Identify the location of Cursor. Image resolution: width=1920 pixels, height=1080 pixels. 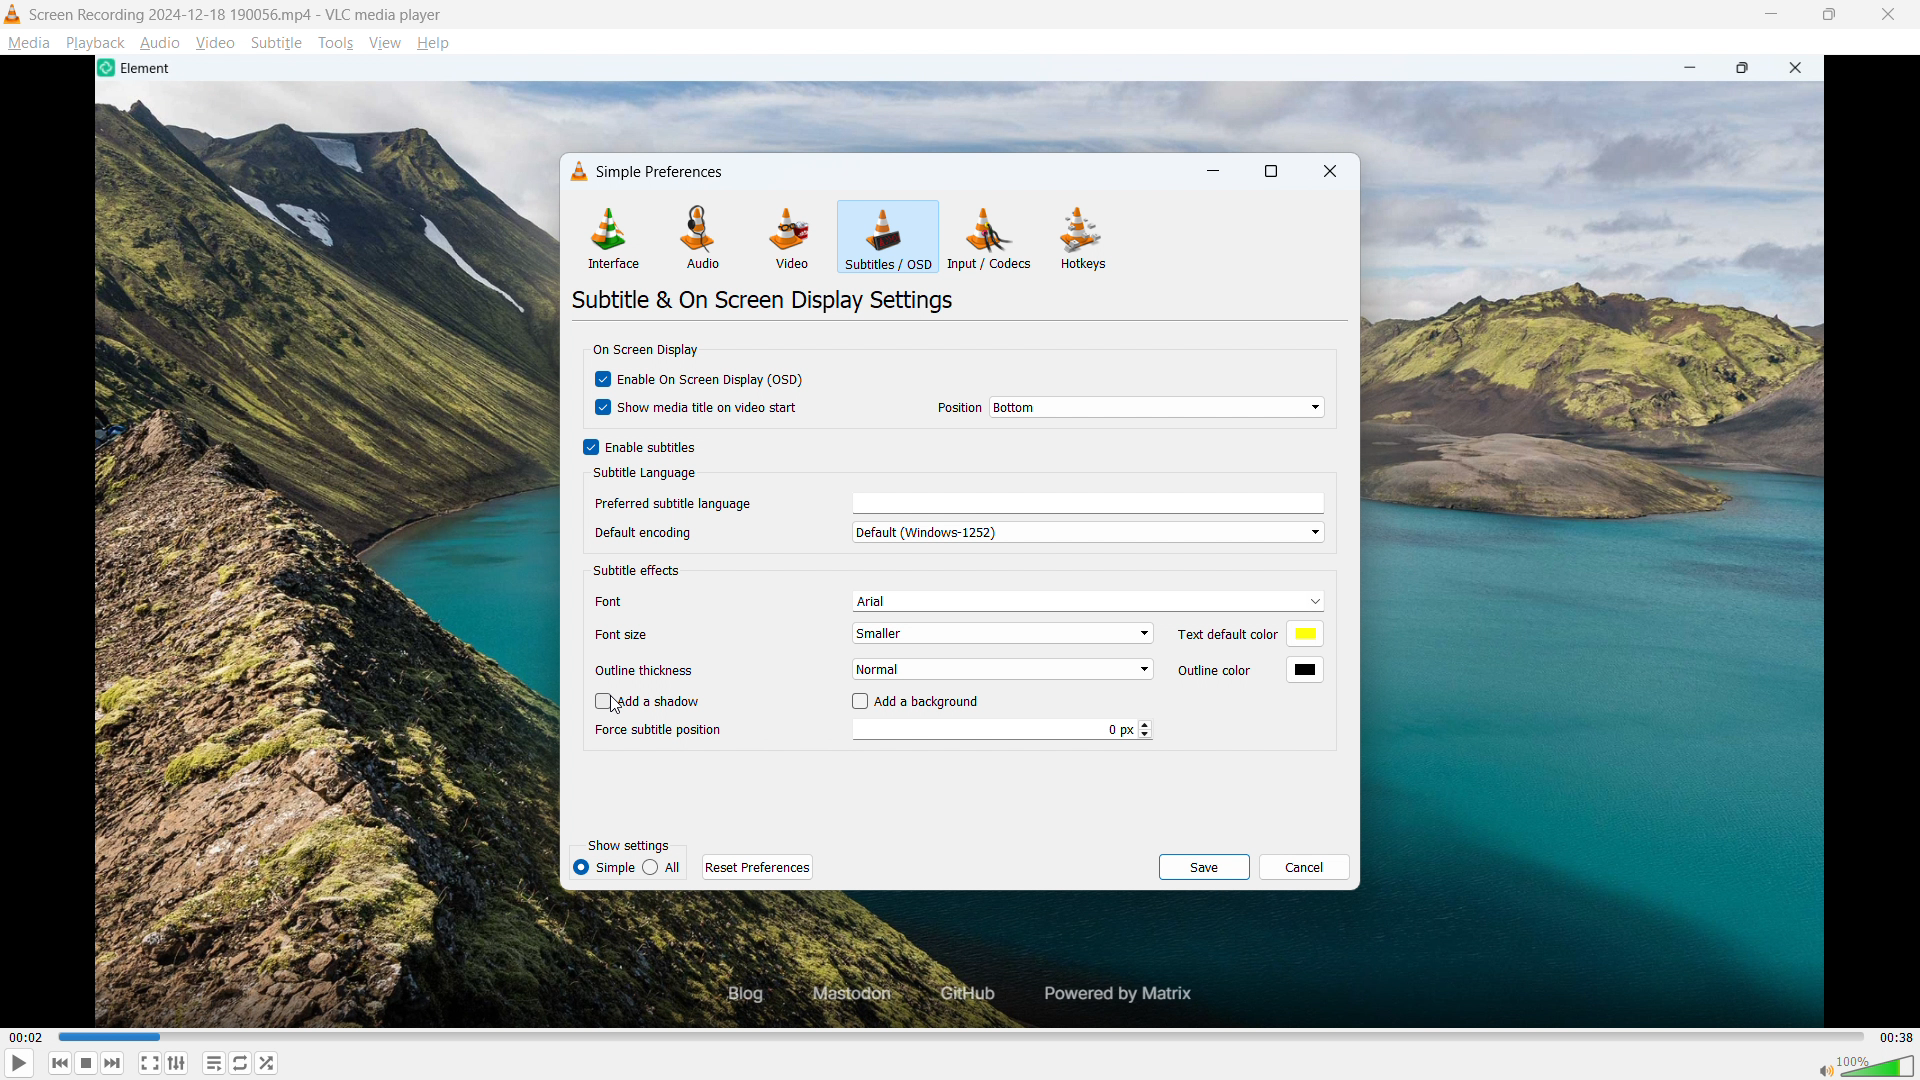
(622, 706).